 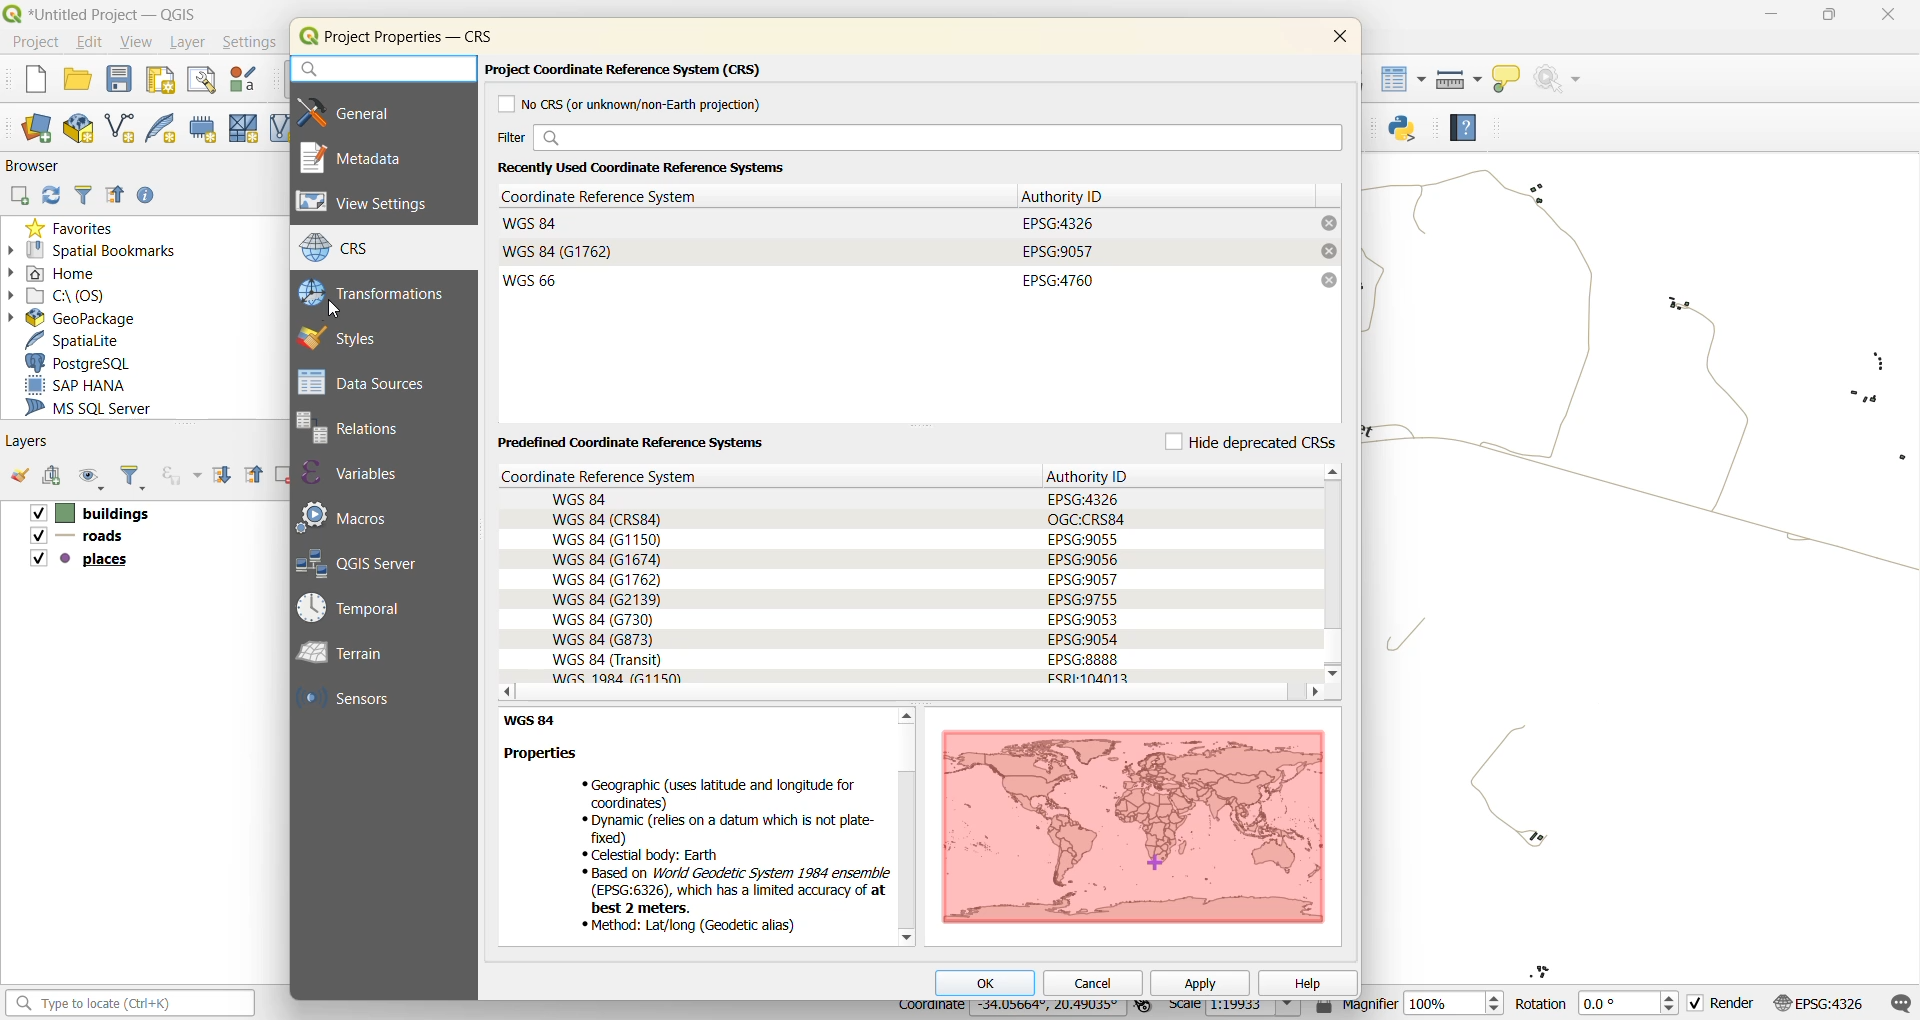 I want to click on crs, so click(x=351, y=250).